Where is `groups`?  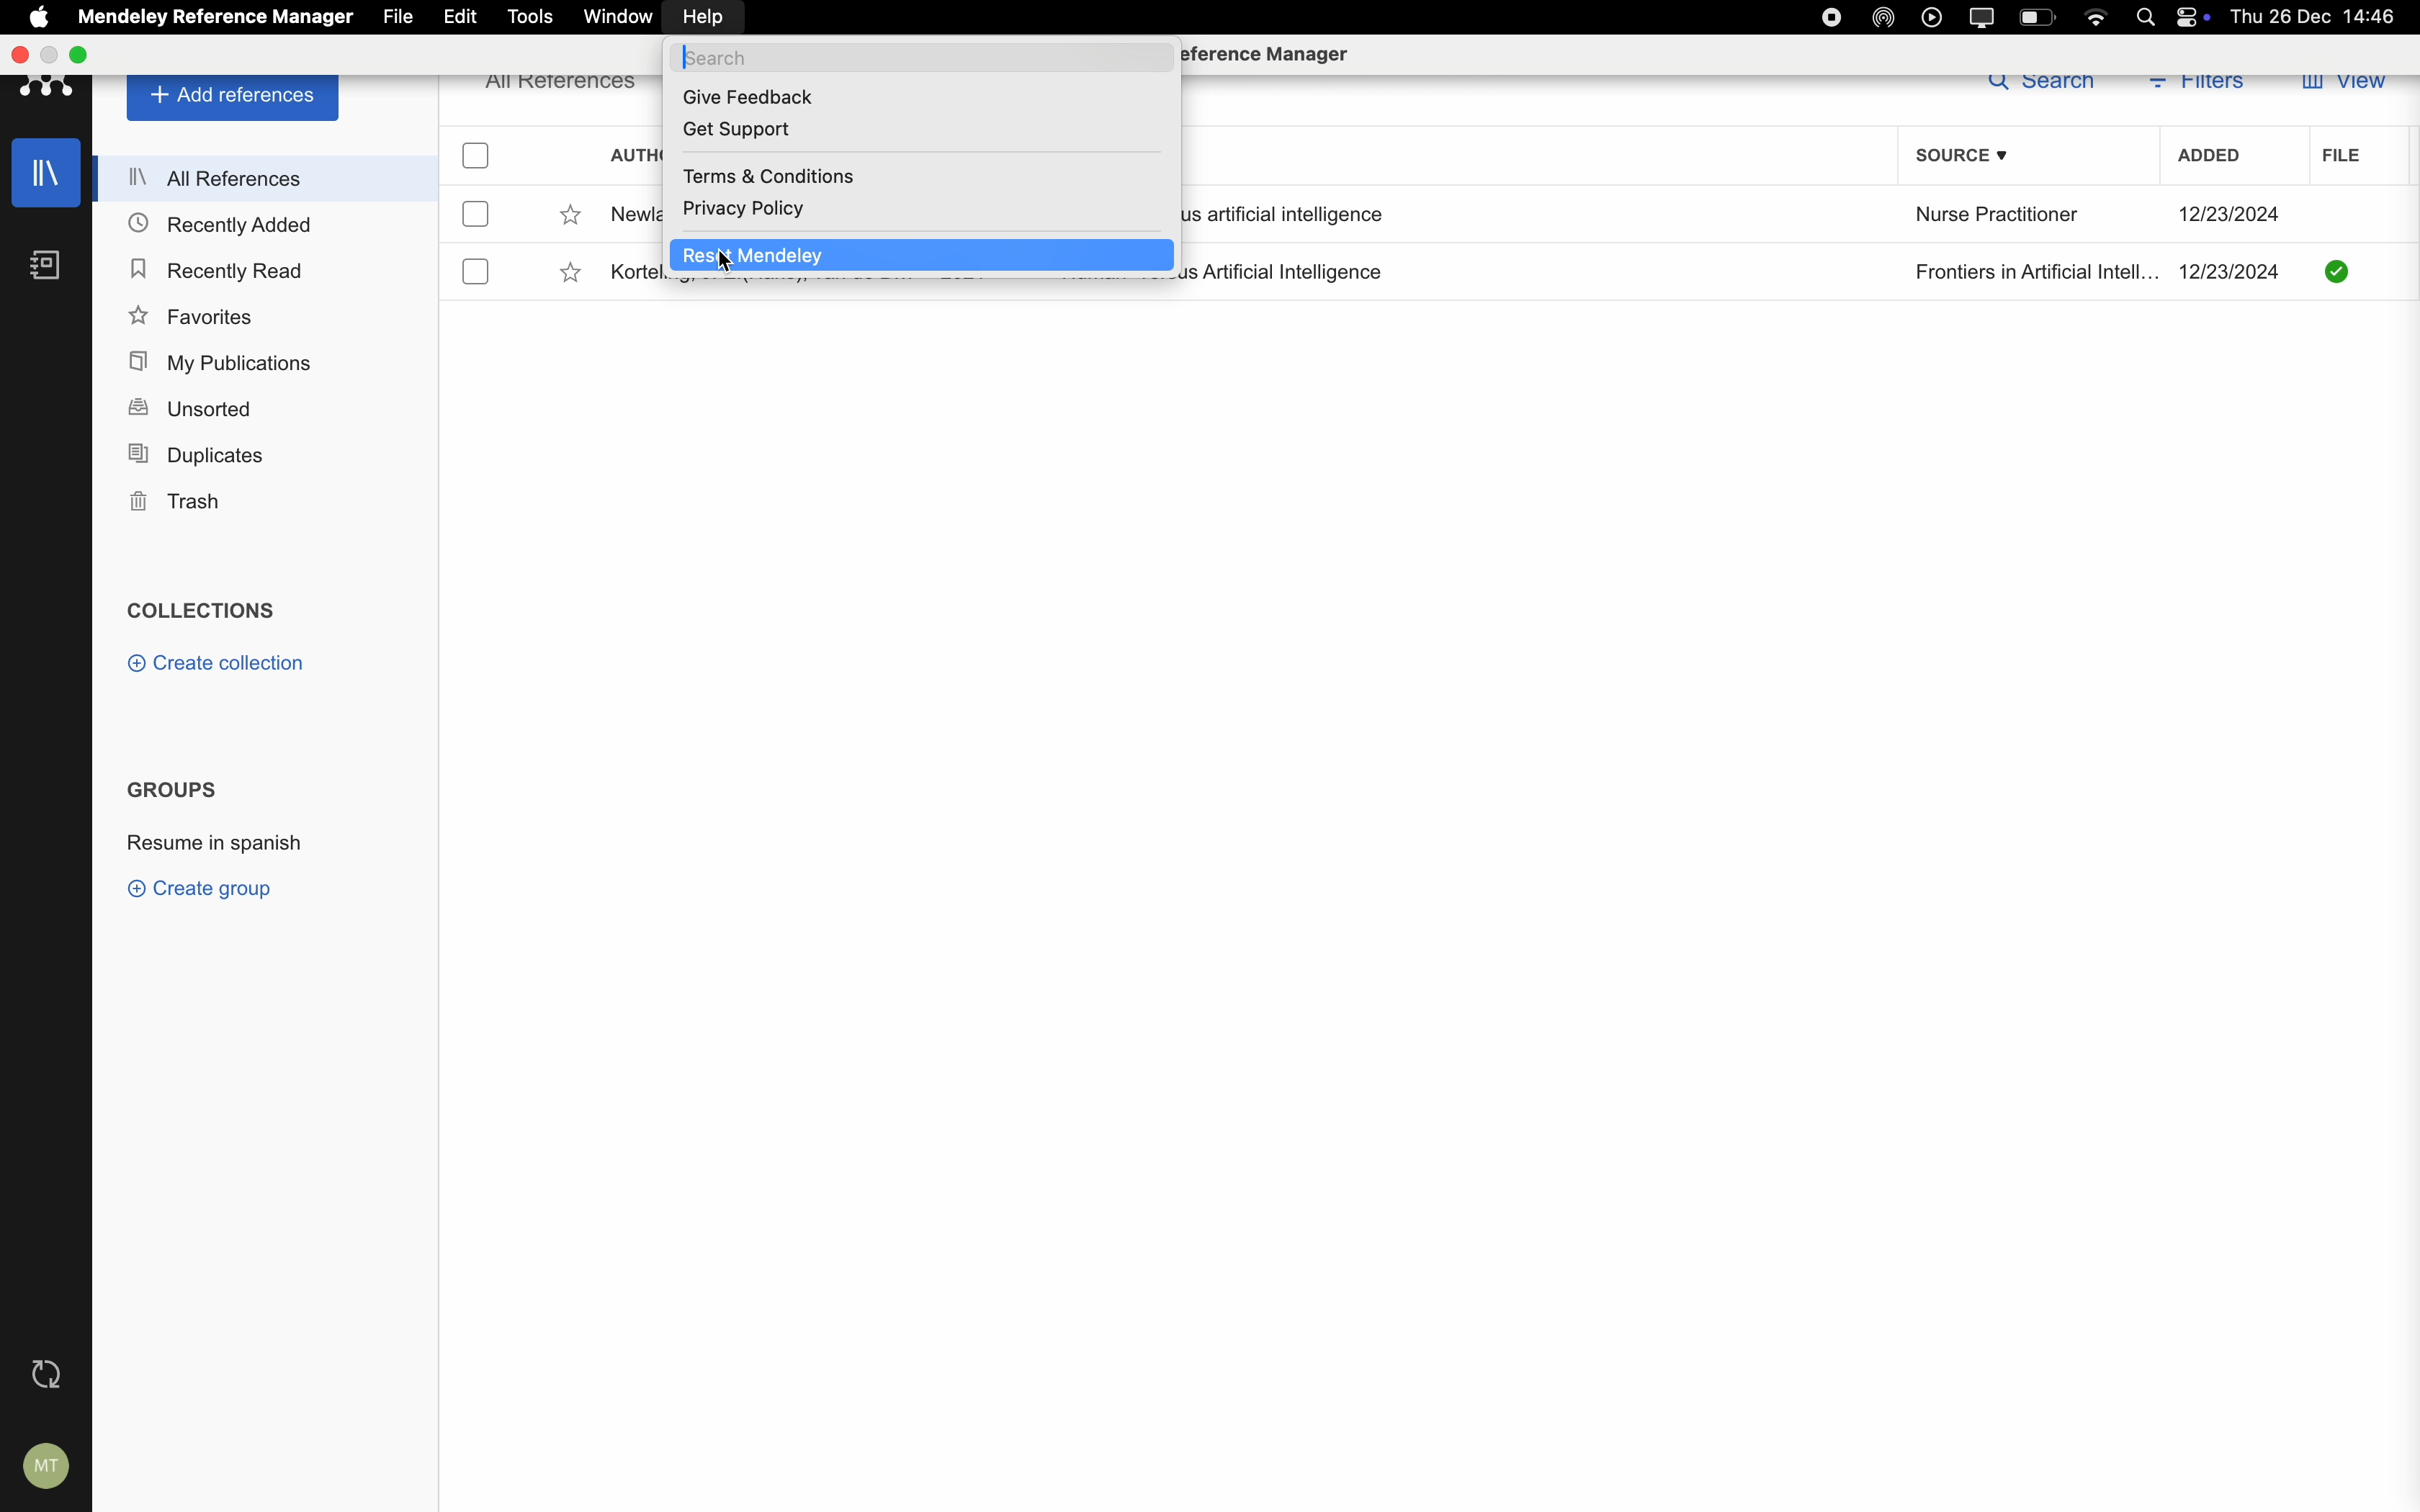
groups is located at coordinates (174, 785).